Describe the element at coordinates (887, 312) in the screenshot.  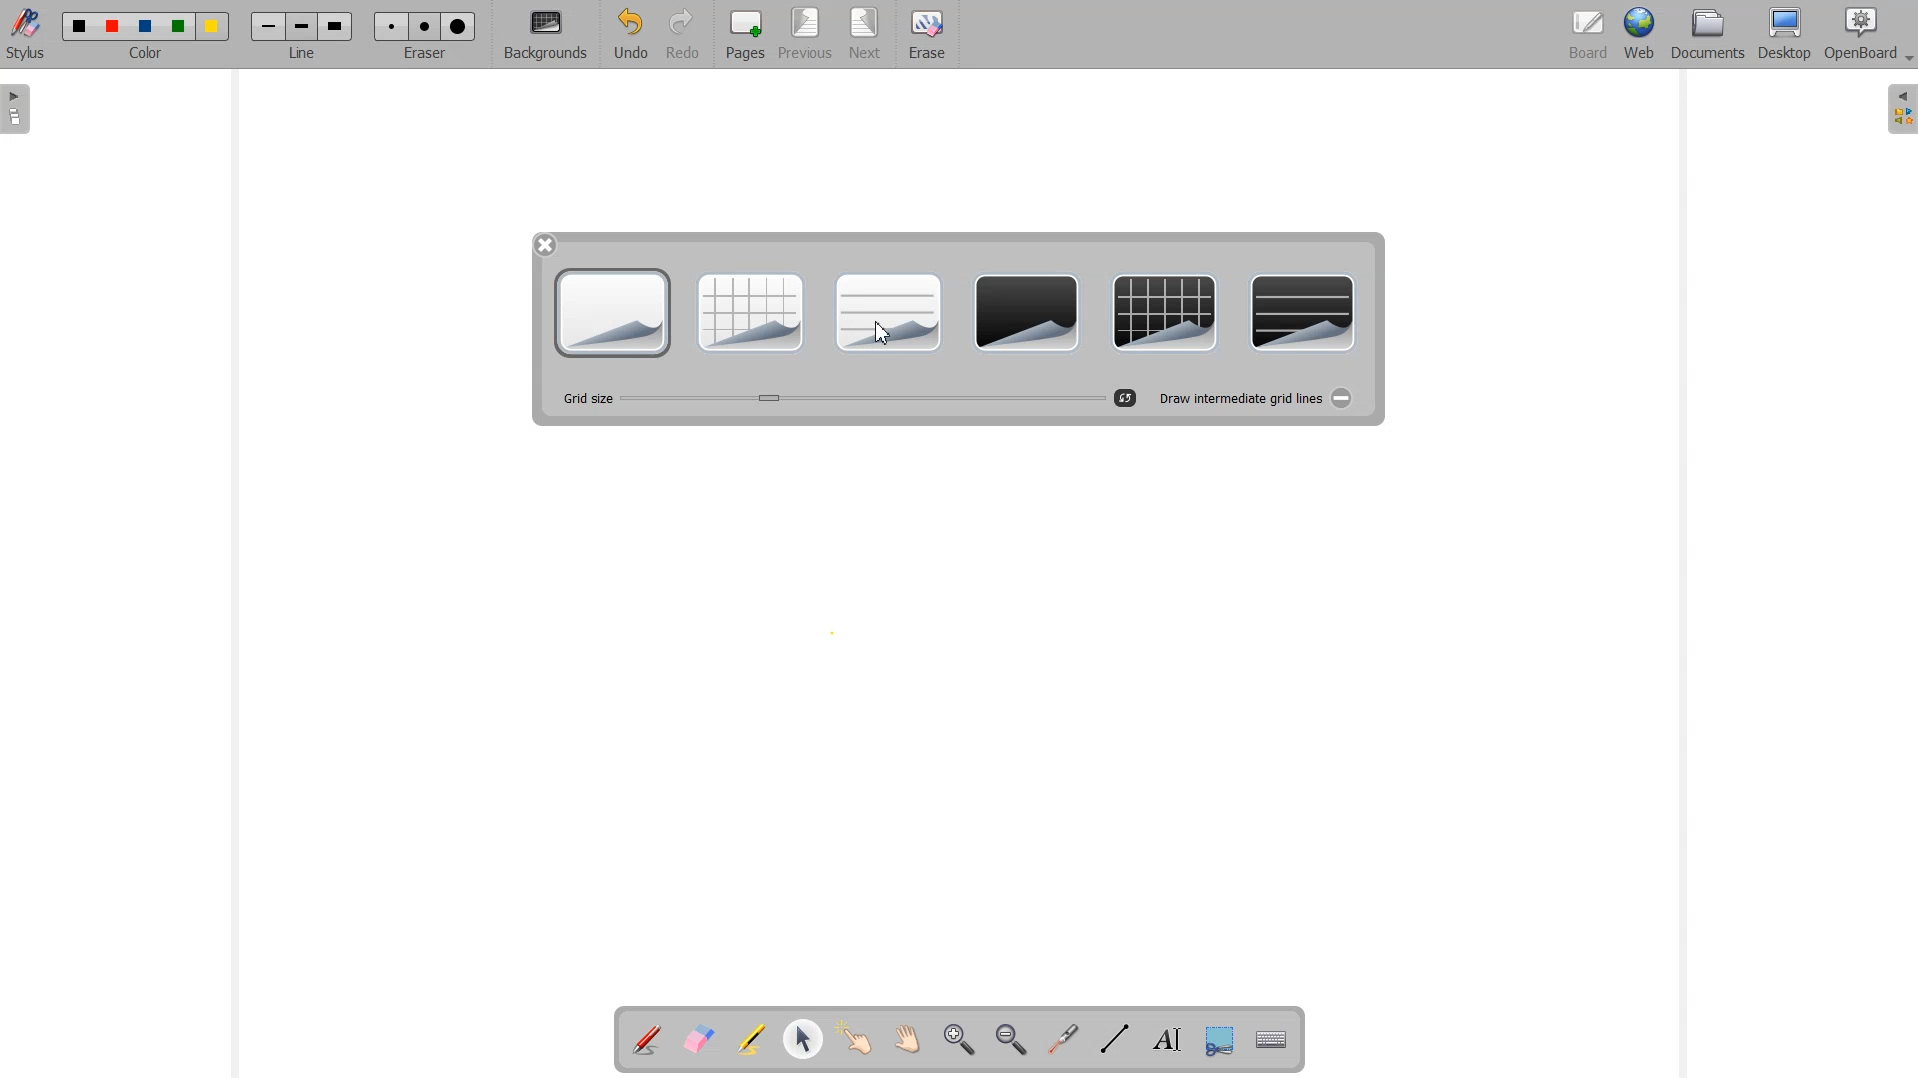
I see `Ruler Light Background` at that location.